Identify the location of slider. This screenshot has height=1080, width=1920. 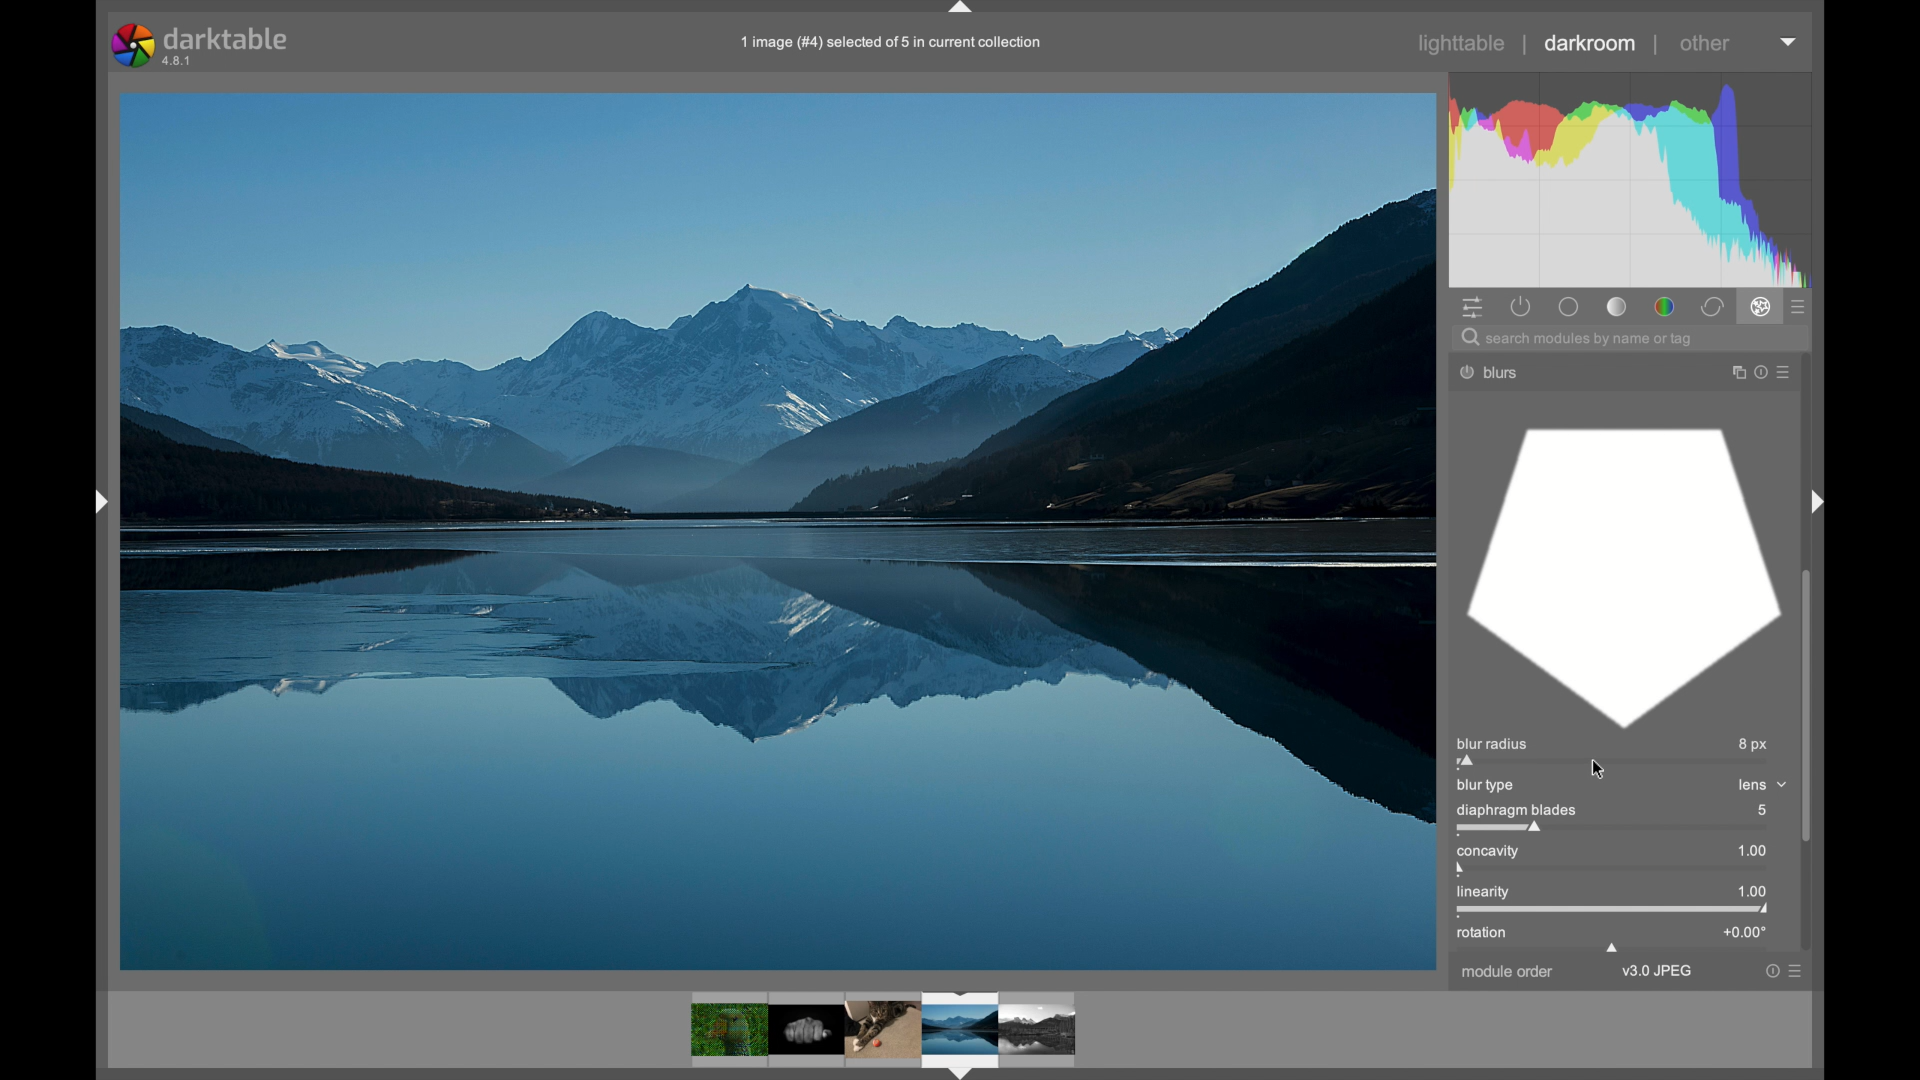
(1613, 870).